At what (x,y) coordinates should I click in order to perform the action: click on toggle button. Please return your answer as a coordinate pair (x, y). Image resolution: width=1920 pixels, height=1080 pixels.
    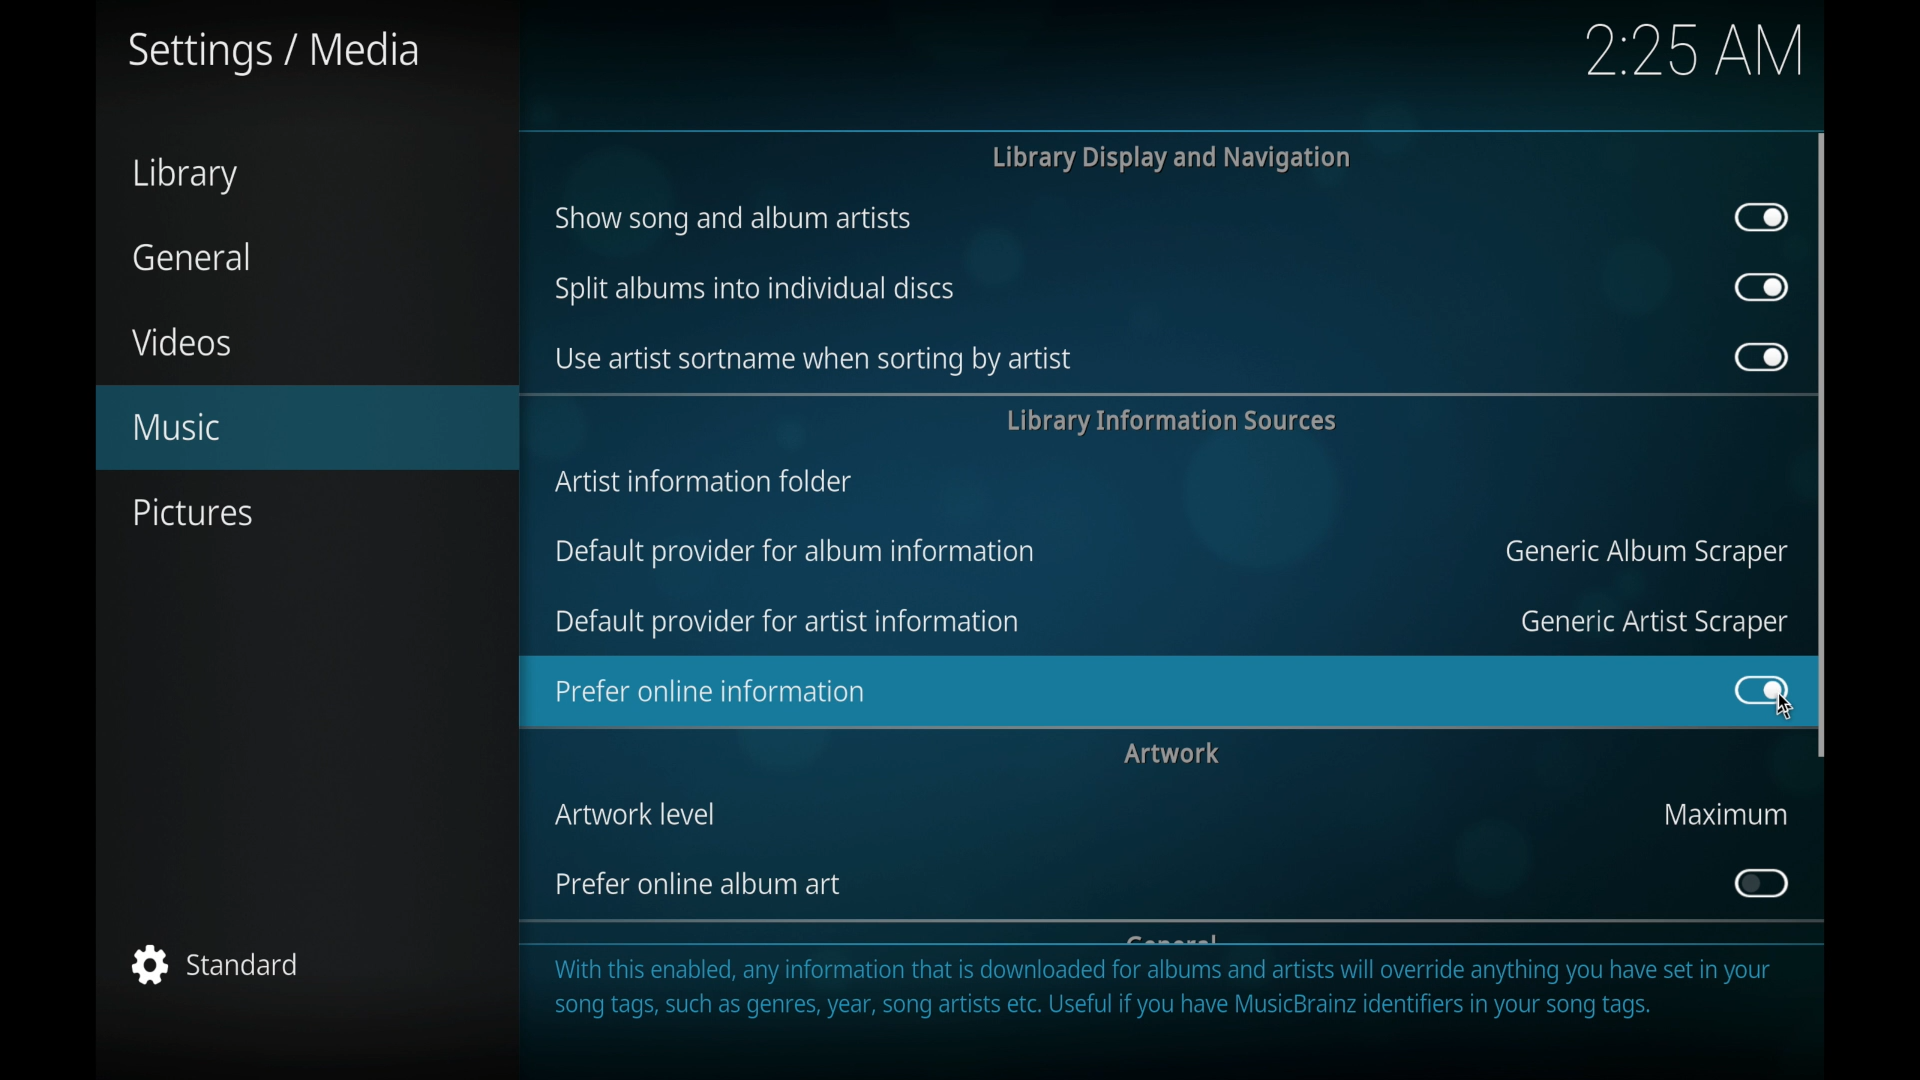
    Looking at the image, I should click on (1762, 357).